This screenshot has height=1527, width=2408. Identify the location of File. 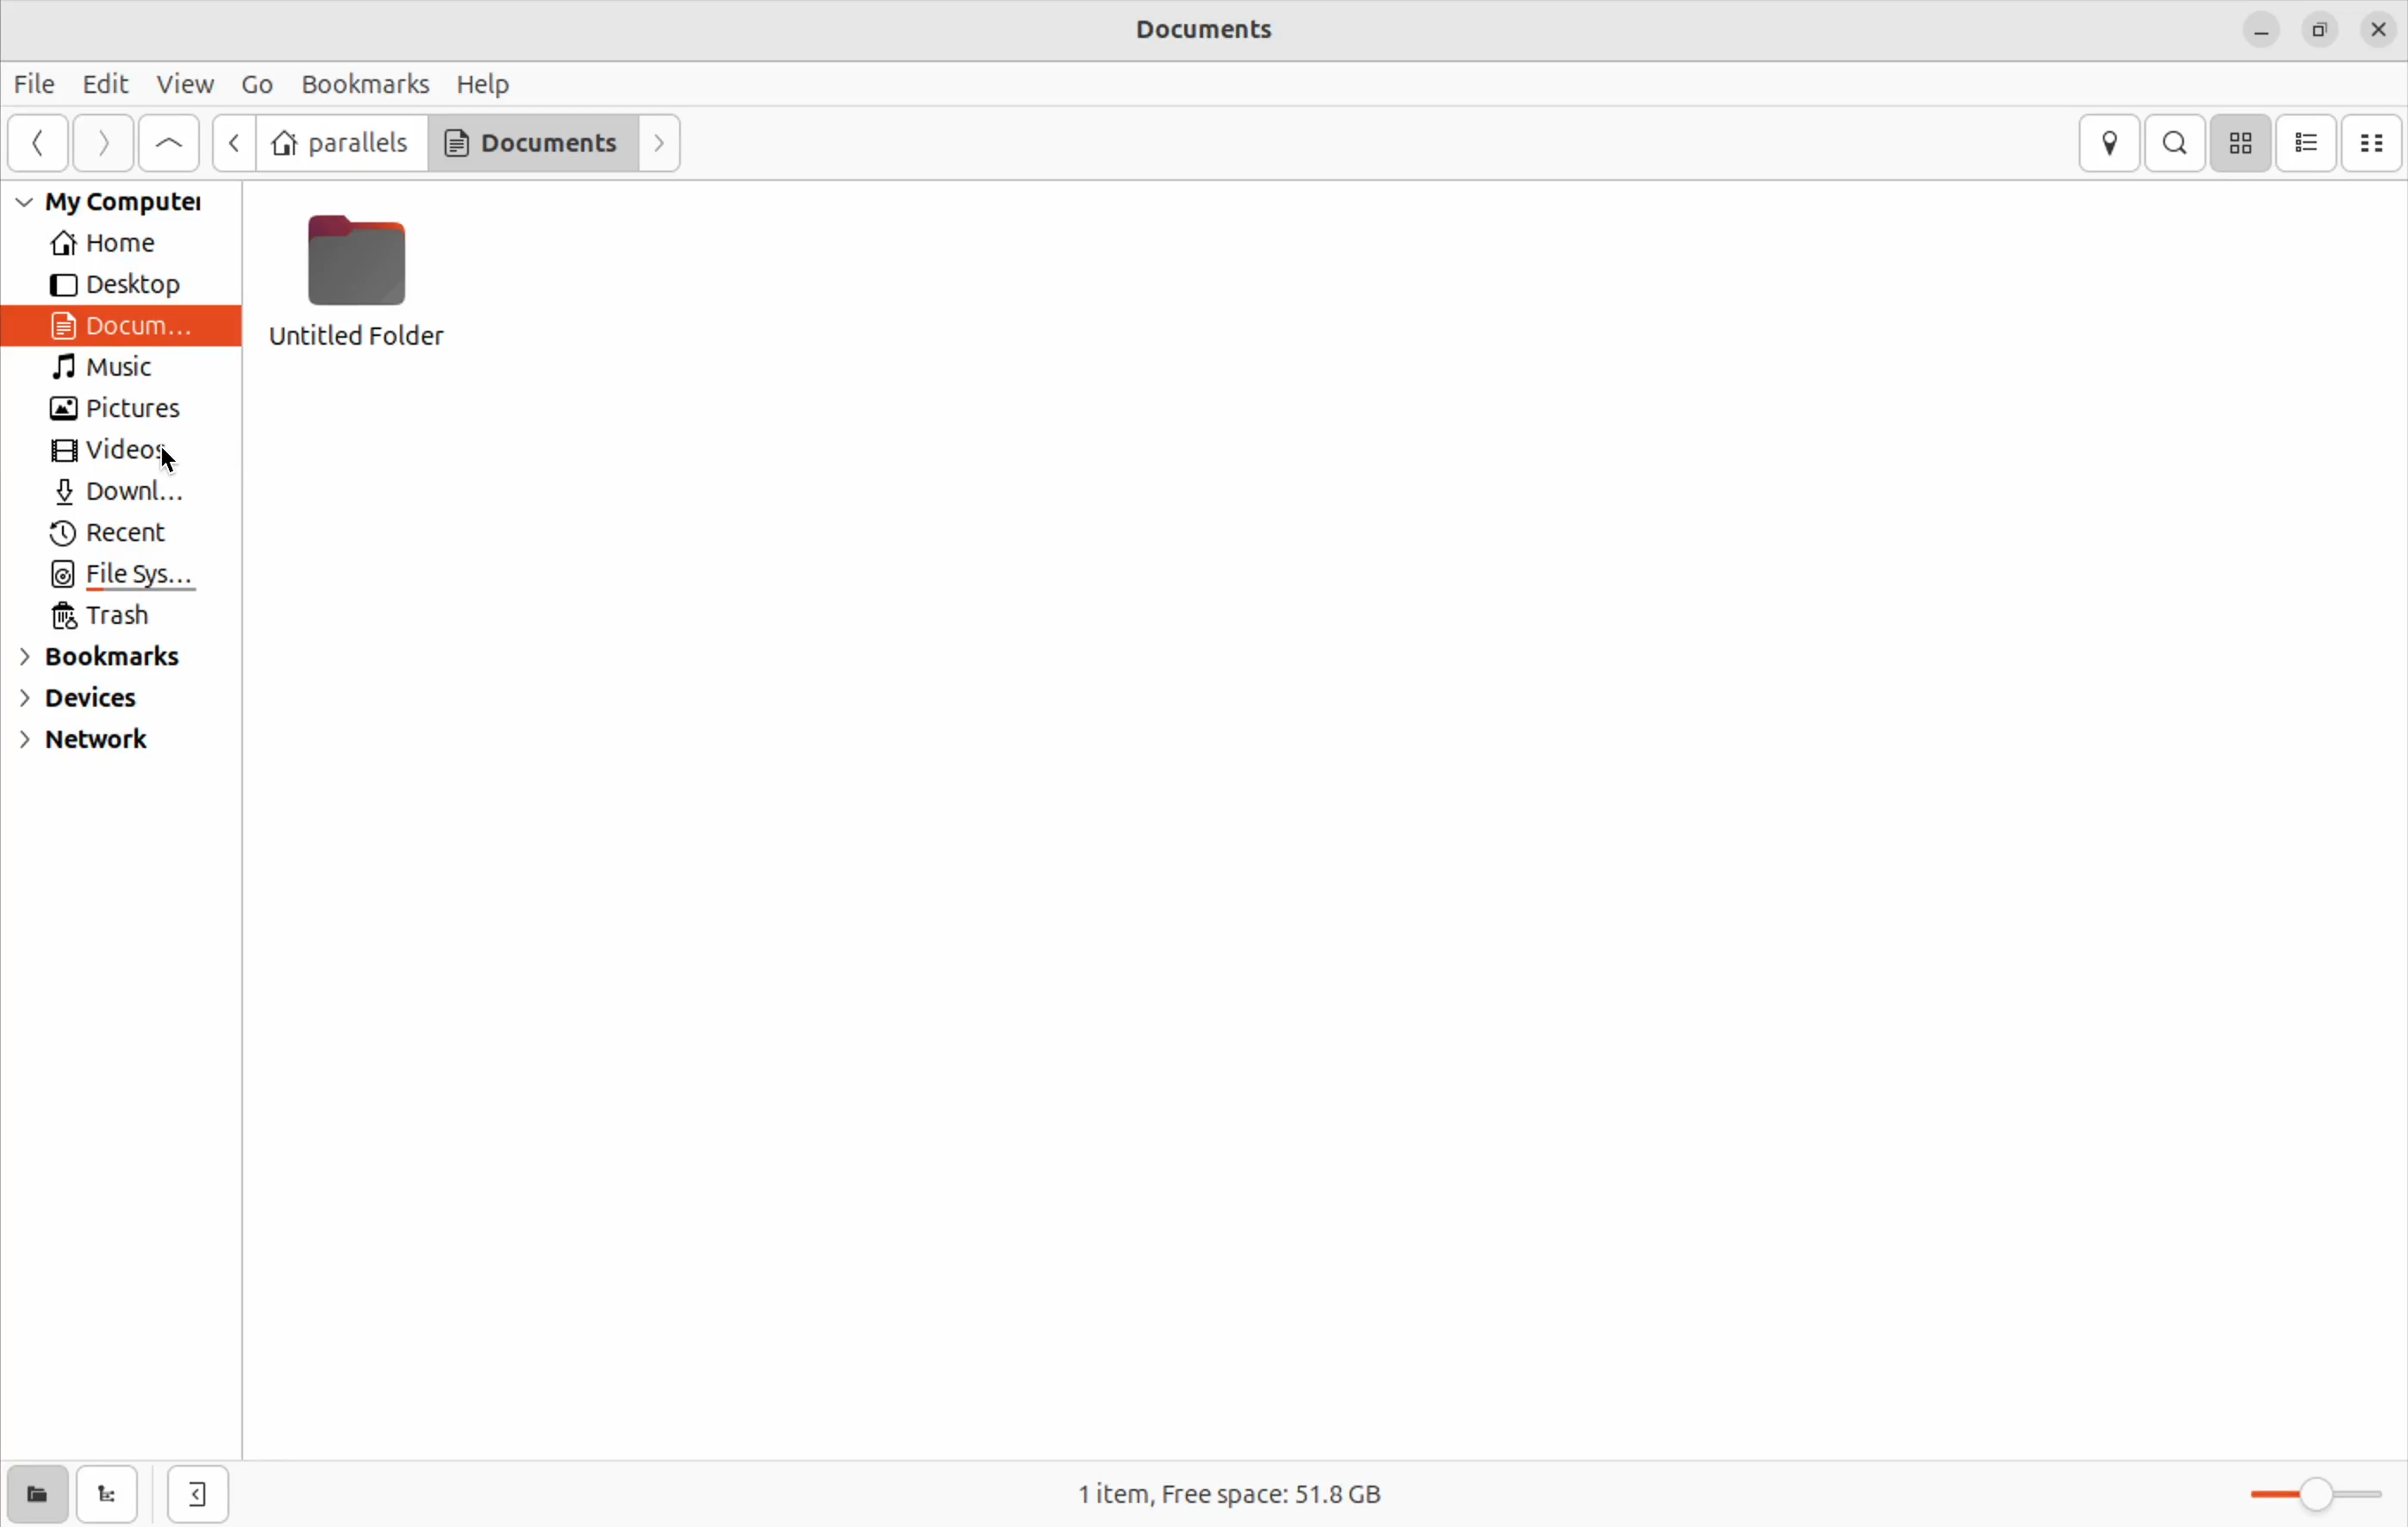
(32, 84).